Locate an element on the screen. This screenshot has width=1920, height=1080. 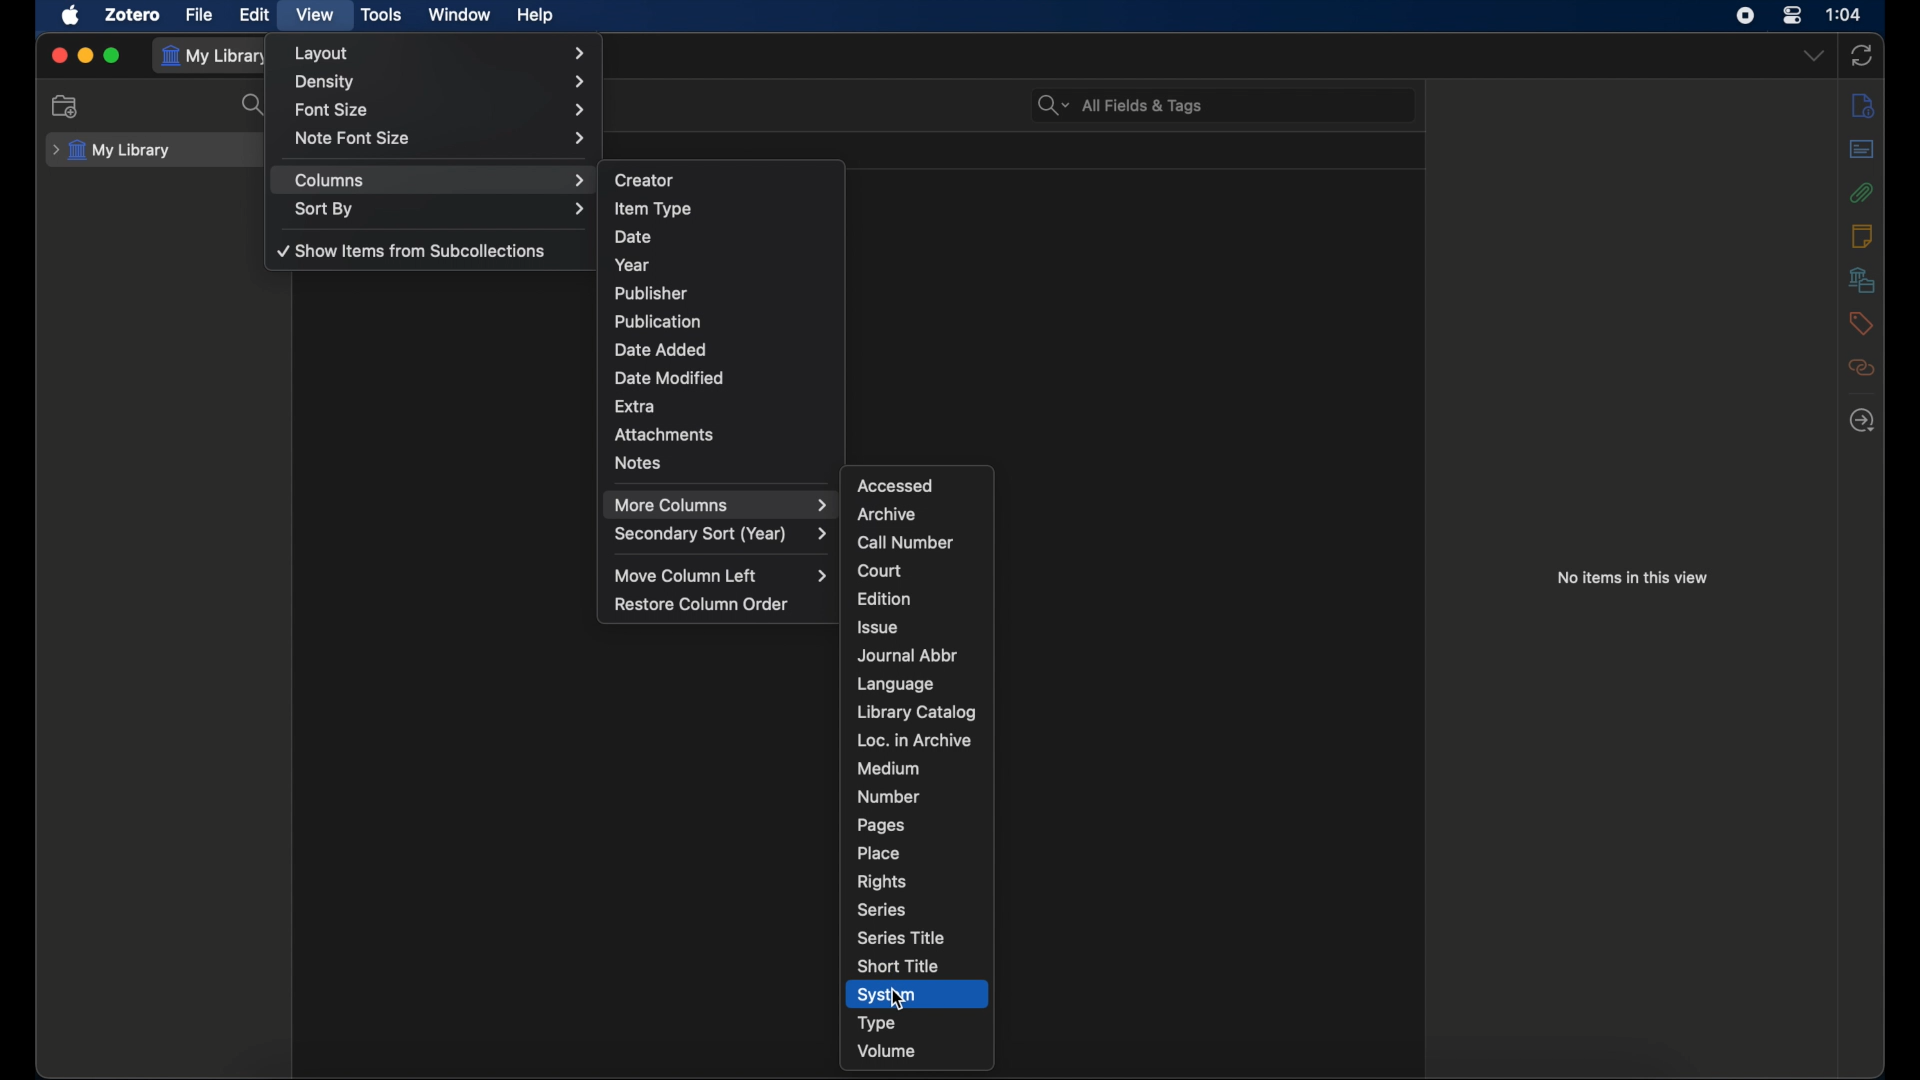
search is located at coordinates (254, 105).